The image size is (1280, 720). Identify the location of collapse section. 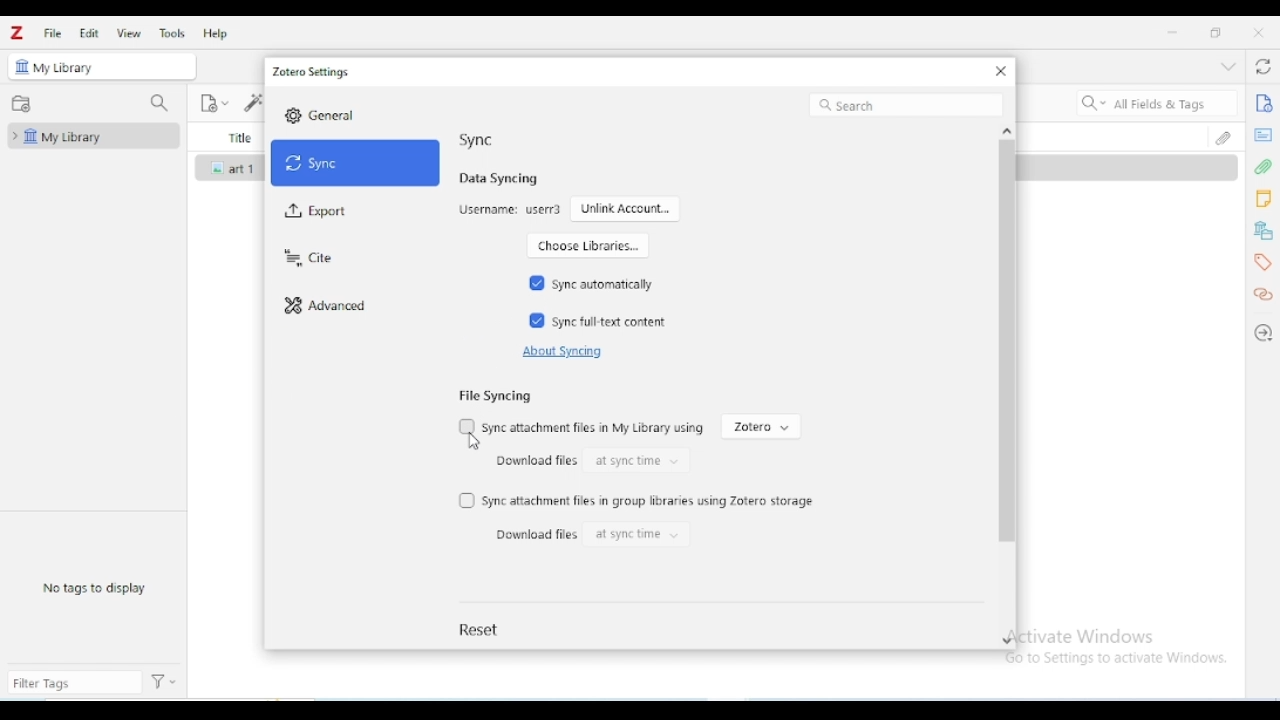
(1228, 66).